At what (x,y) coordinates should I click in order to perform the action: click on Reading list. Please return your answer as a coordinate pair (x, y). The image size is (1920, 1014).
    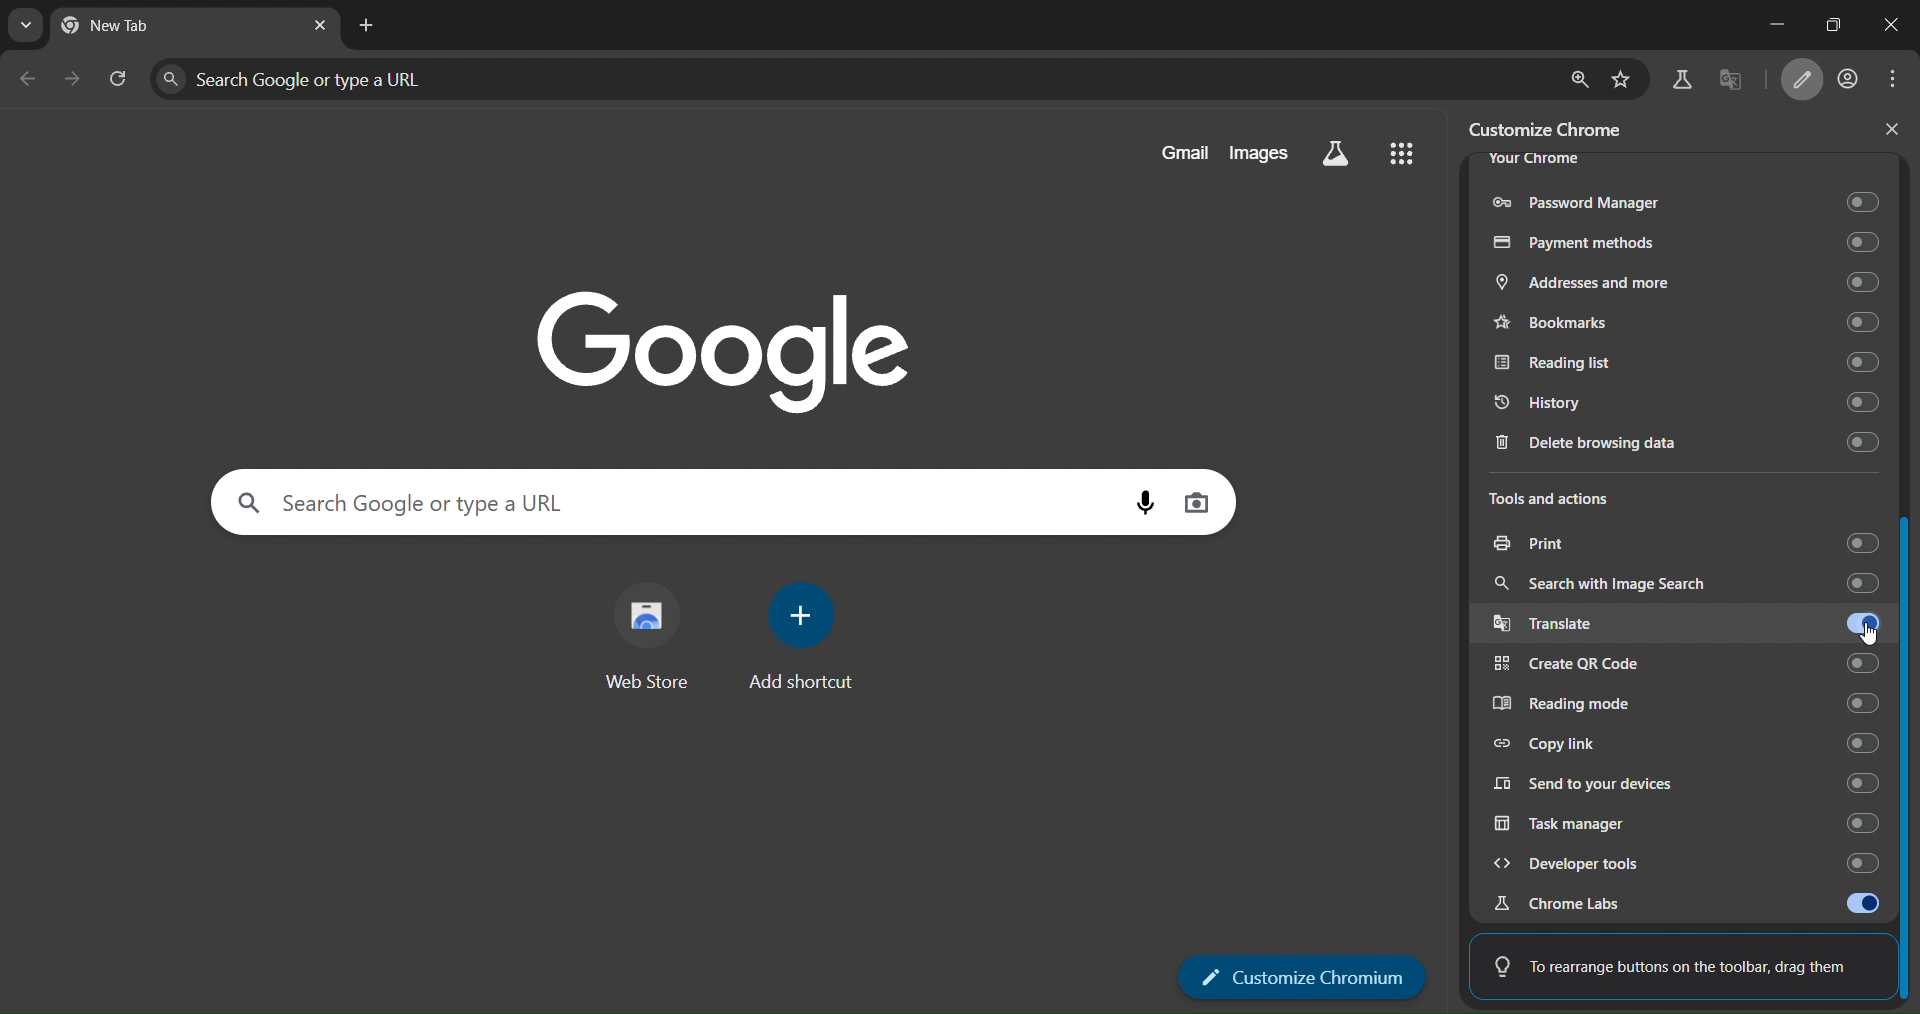
    Looking at the image, I should click on (1680, 361).